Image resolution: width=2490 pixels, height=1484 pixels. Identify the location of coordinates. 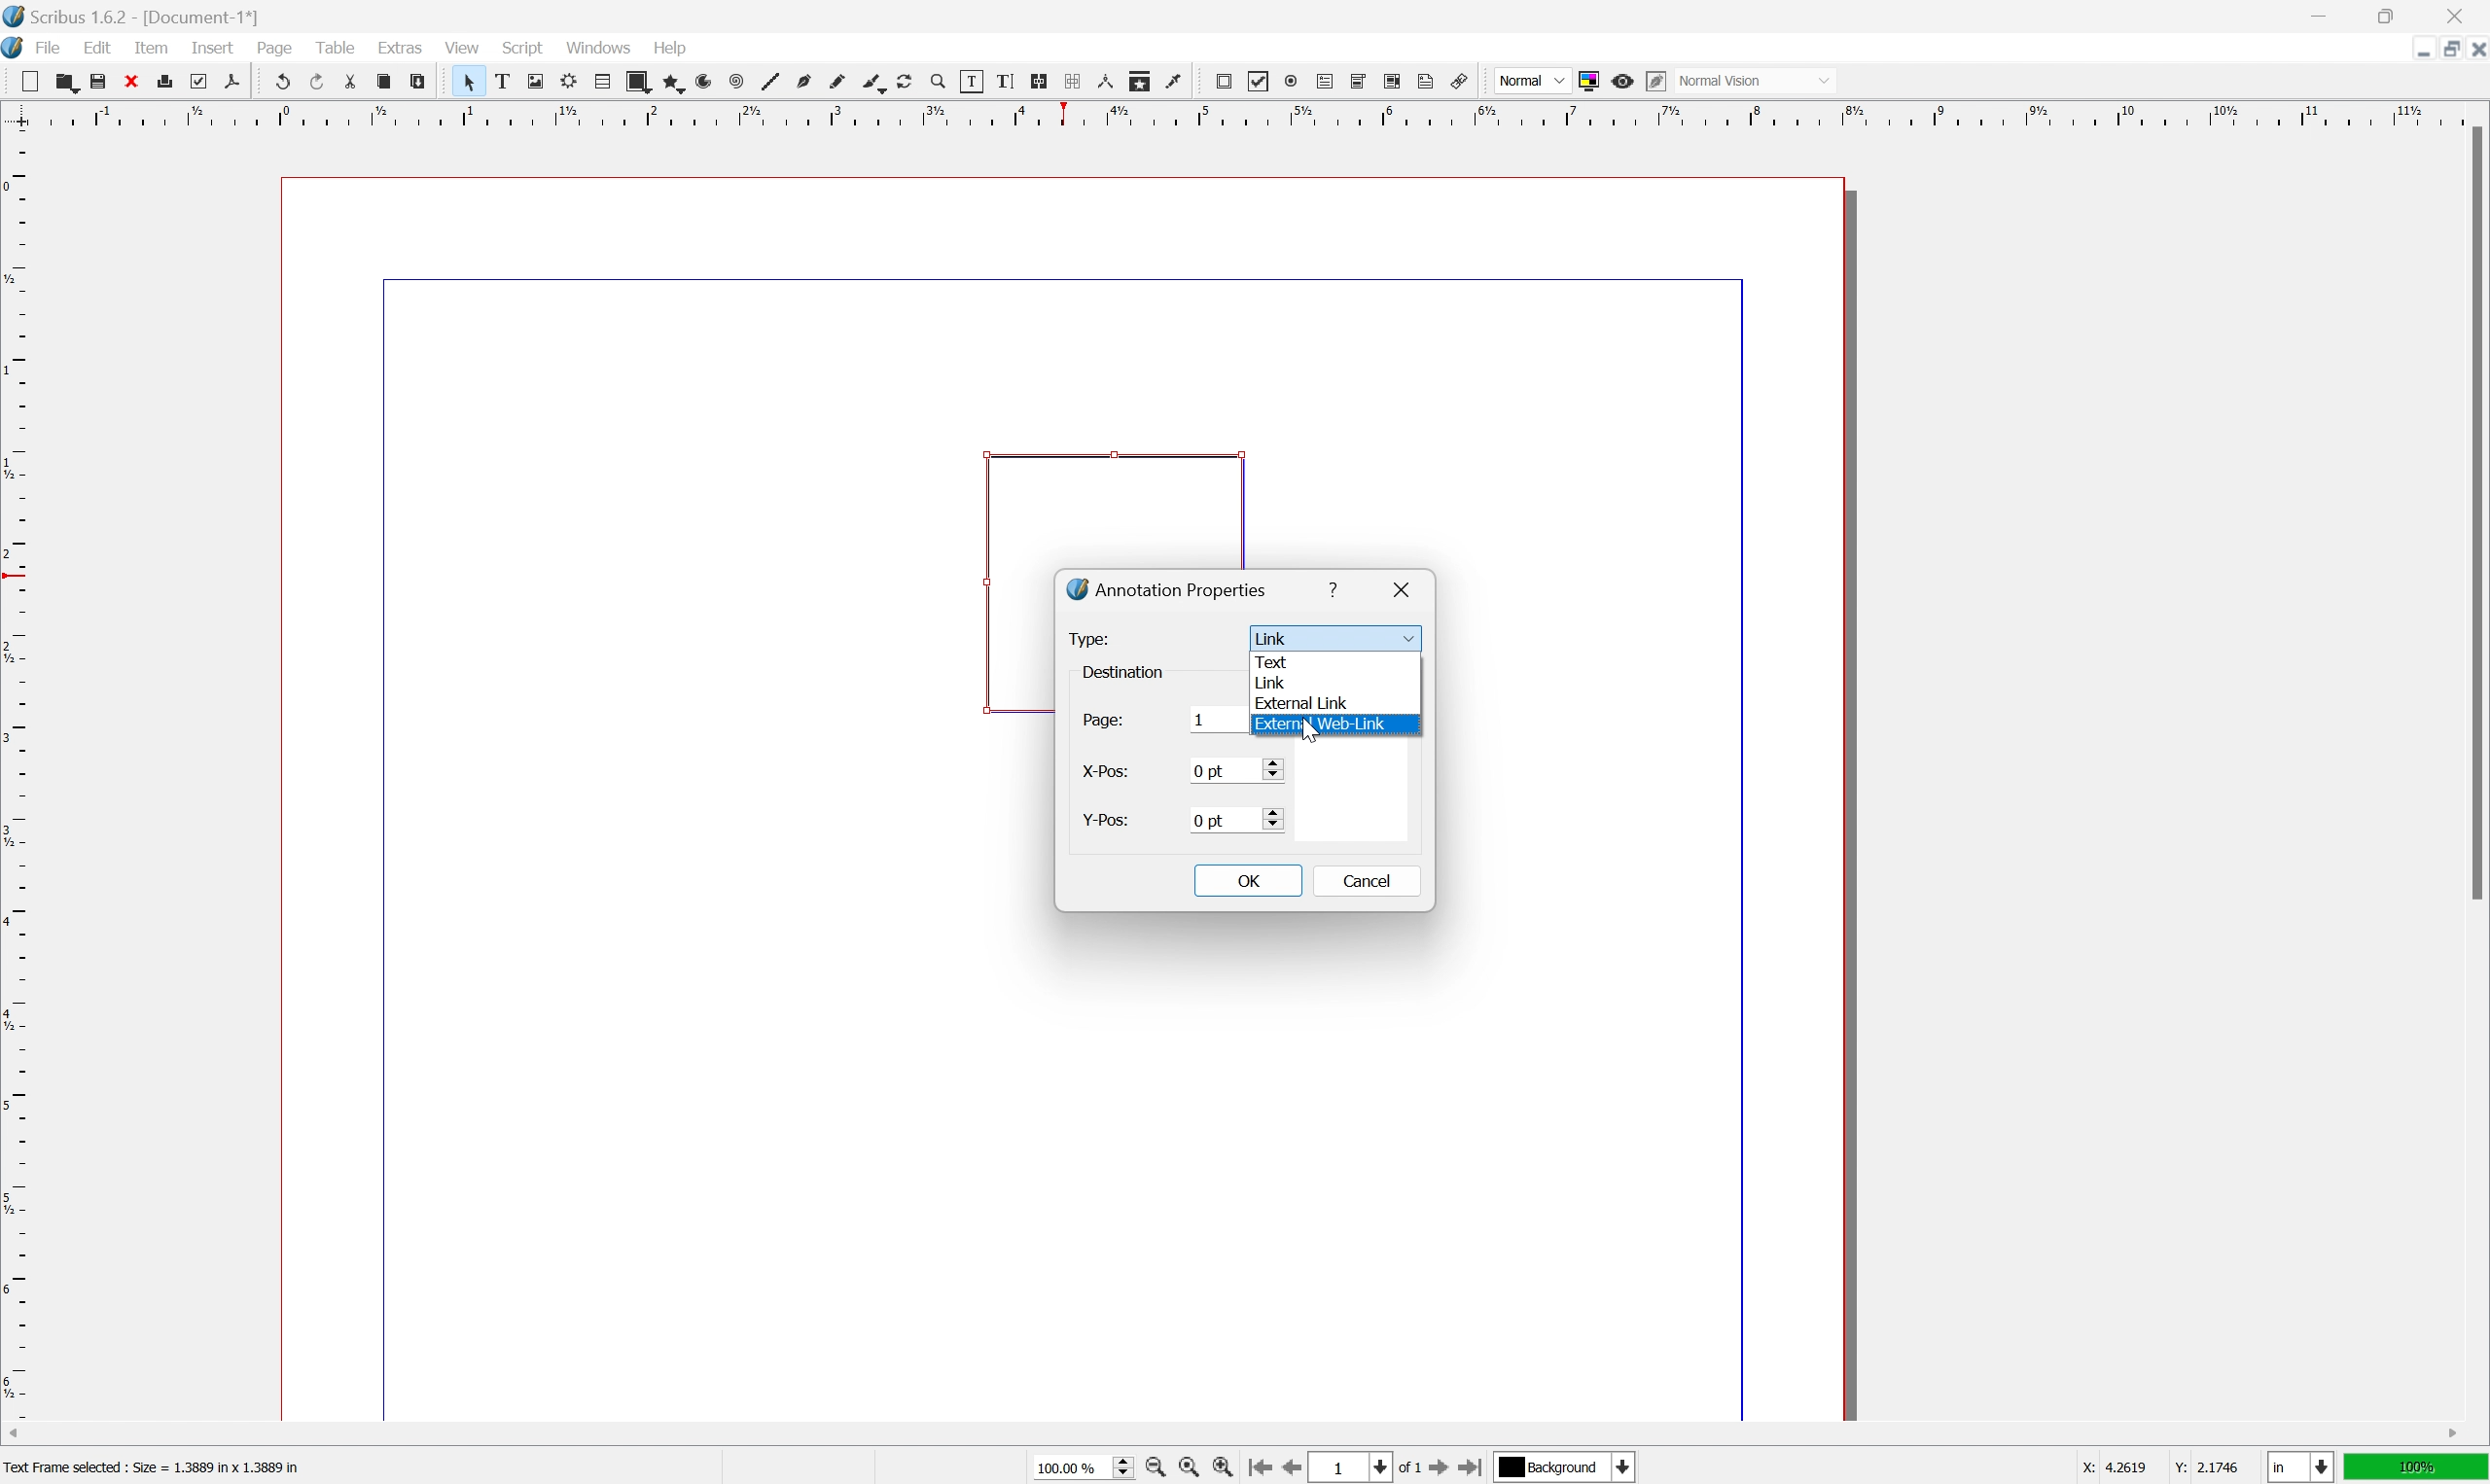
(2163, 1468).